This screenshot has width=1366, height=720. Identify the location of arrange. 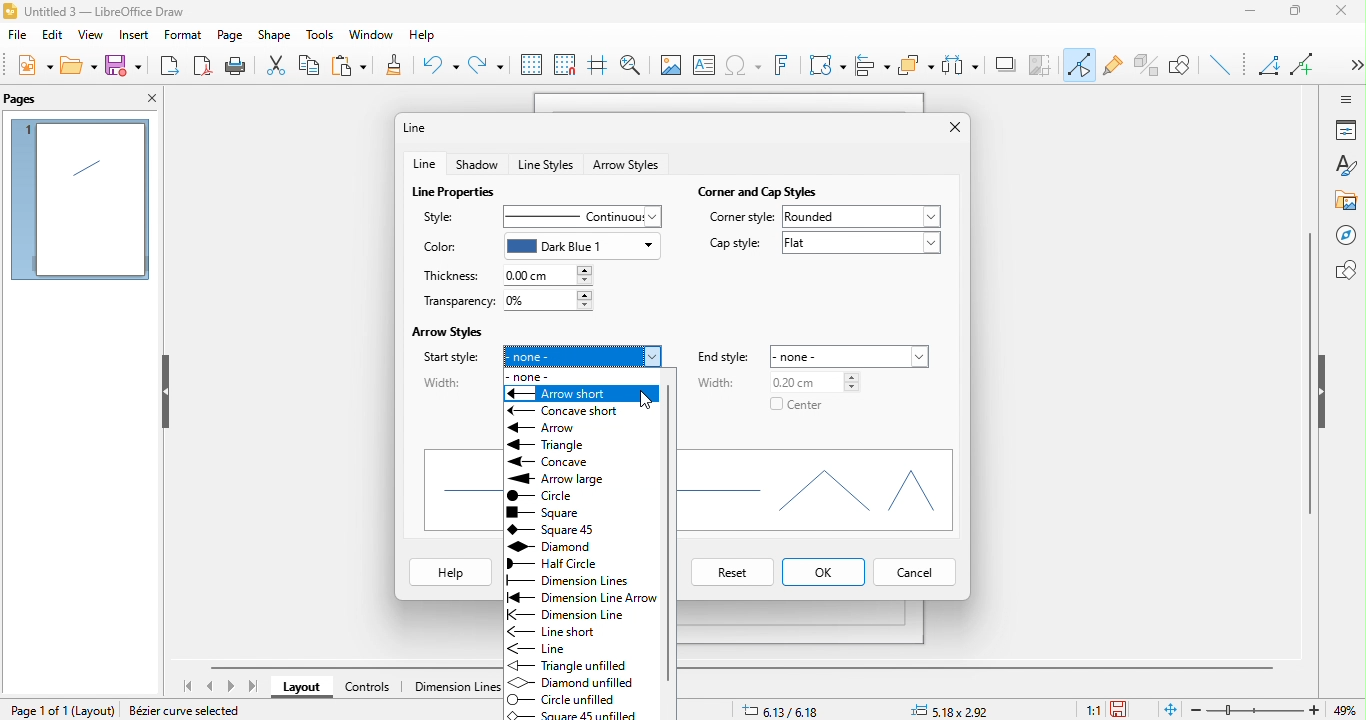
(916, 66).